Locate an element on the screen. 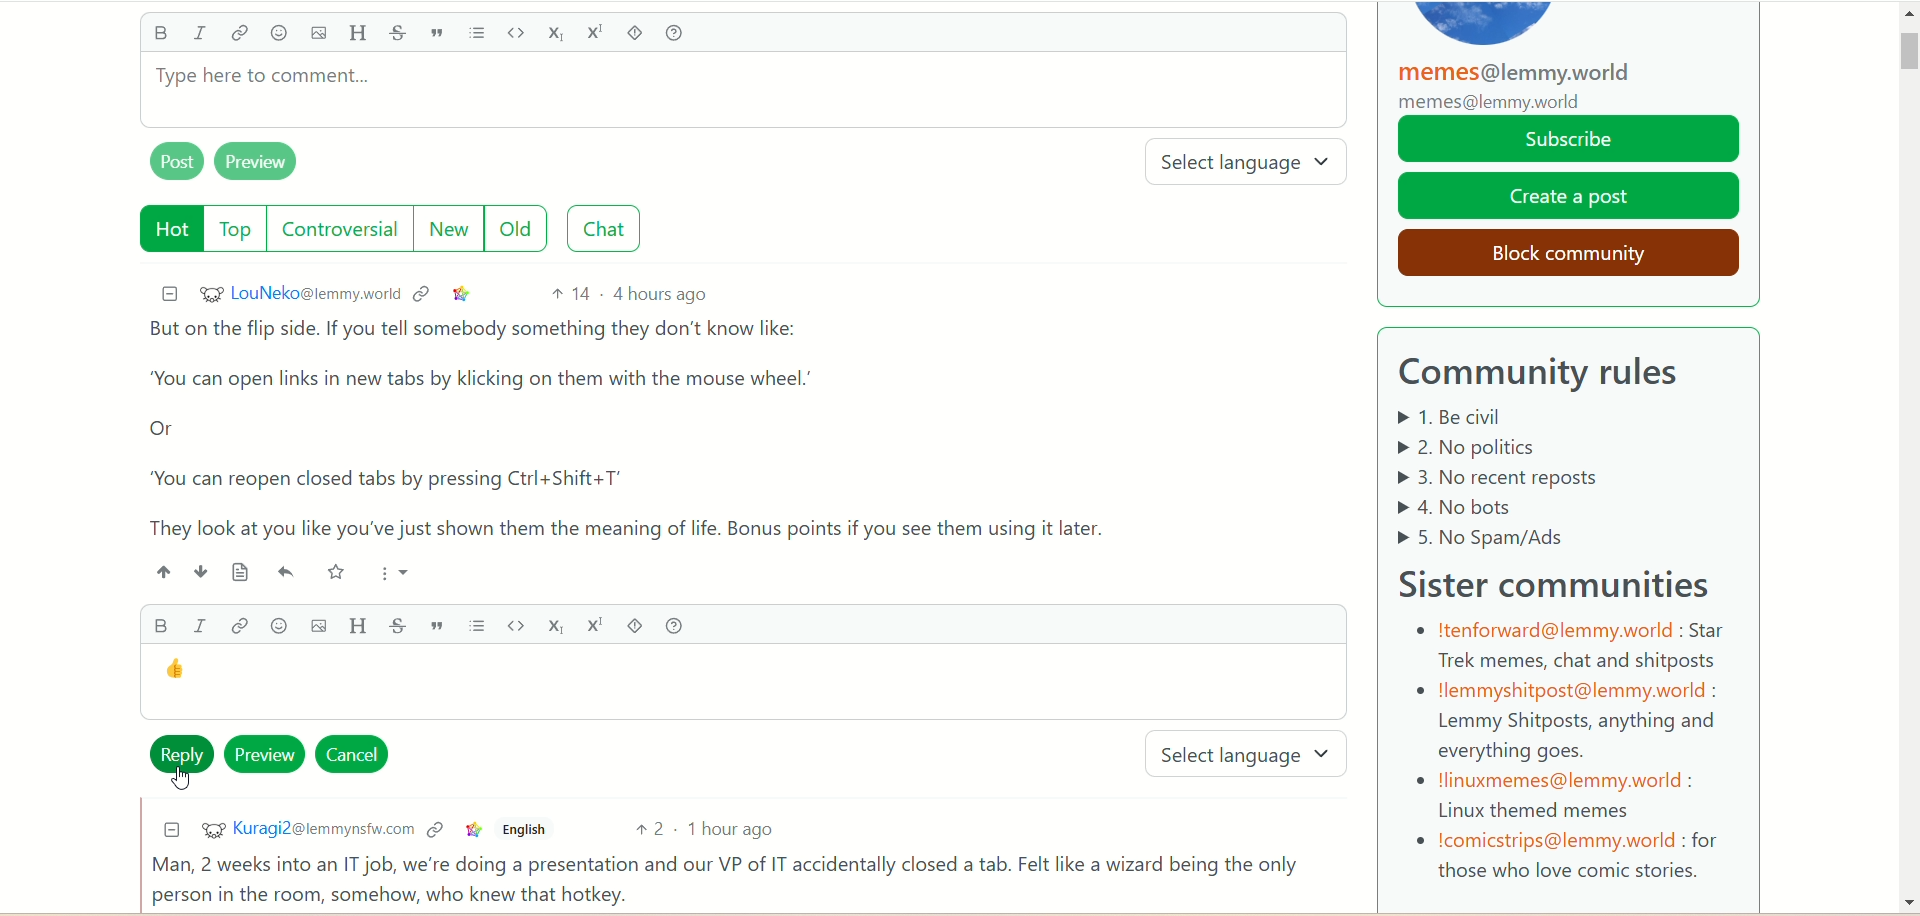 This screenshot has height=916, width=1920. hot is located at coordinates (163, 228).